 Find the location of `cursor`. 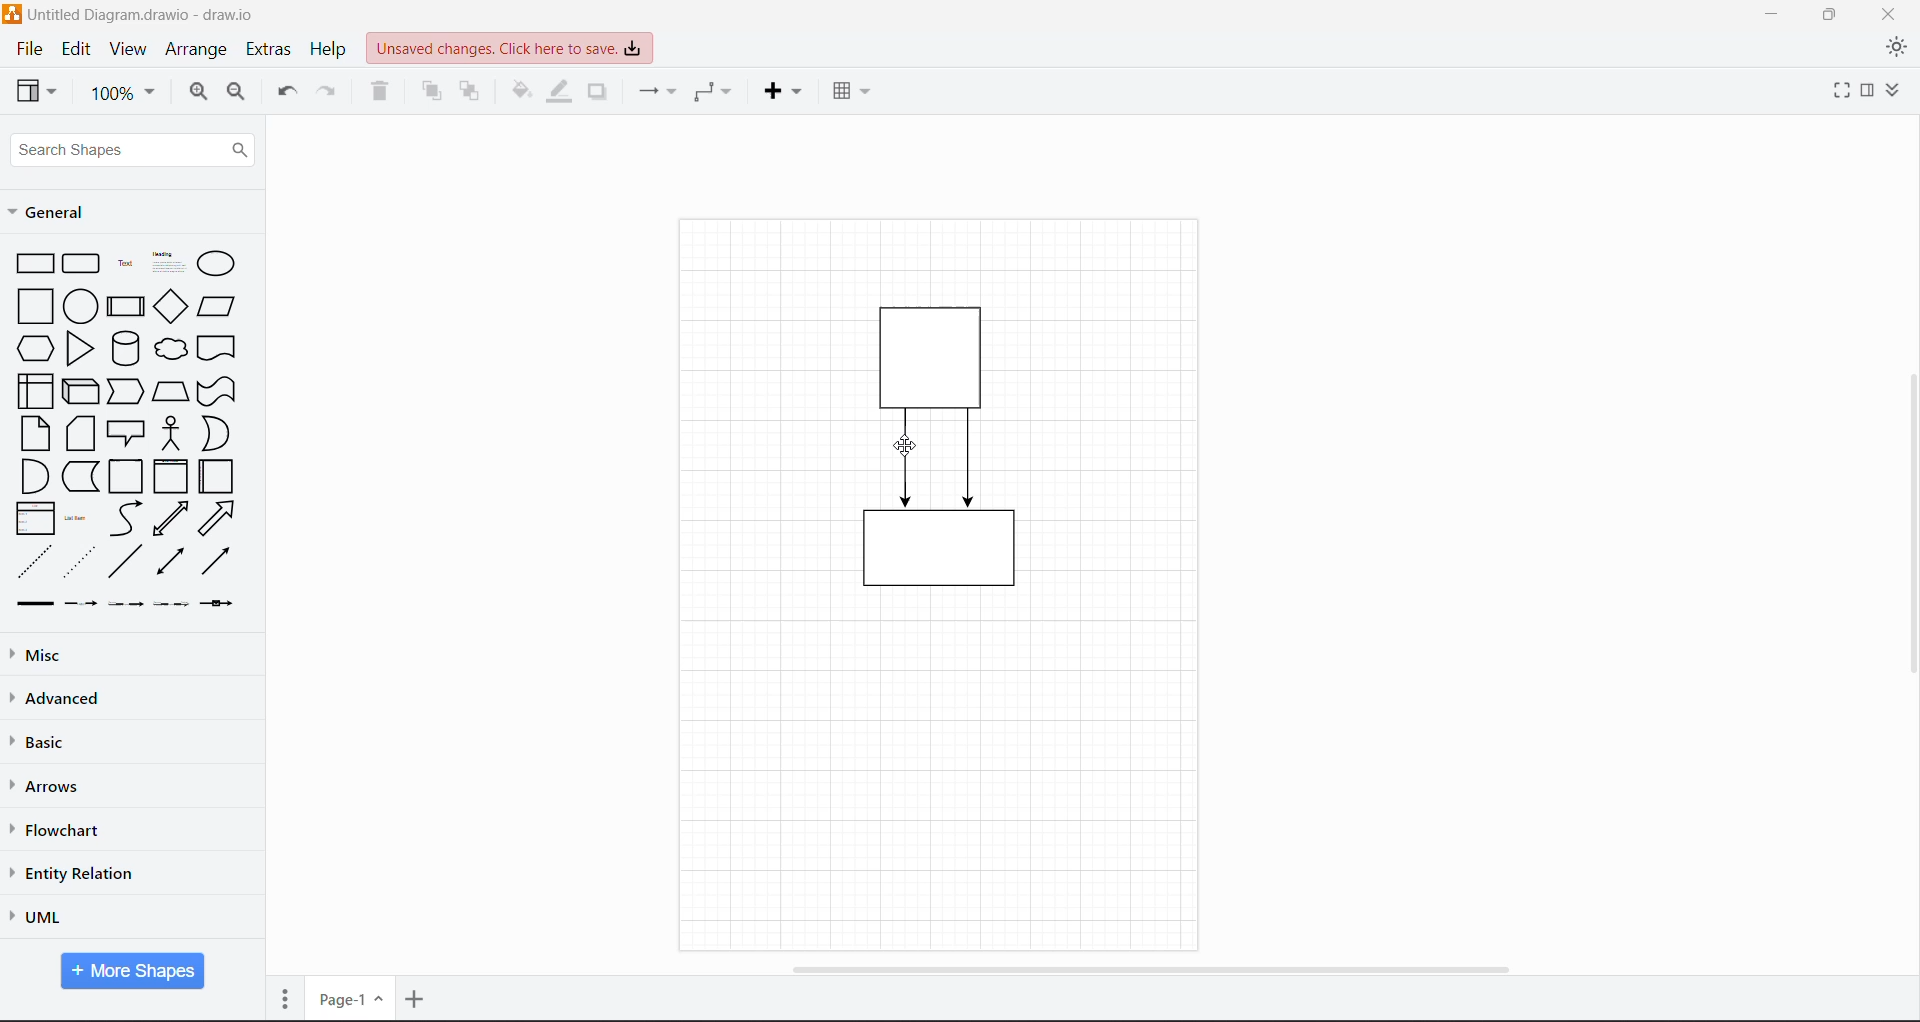

cursor is located at coordinates (909, 447).